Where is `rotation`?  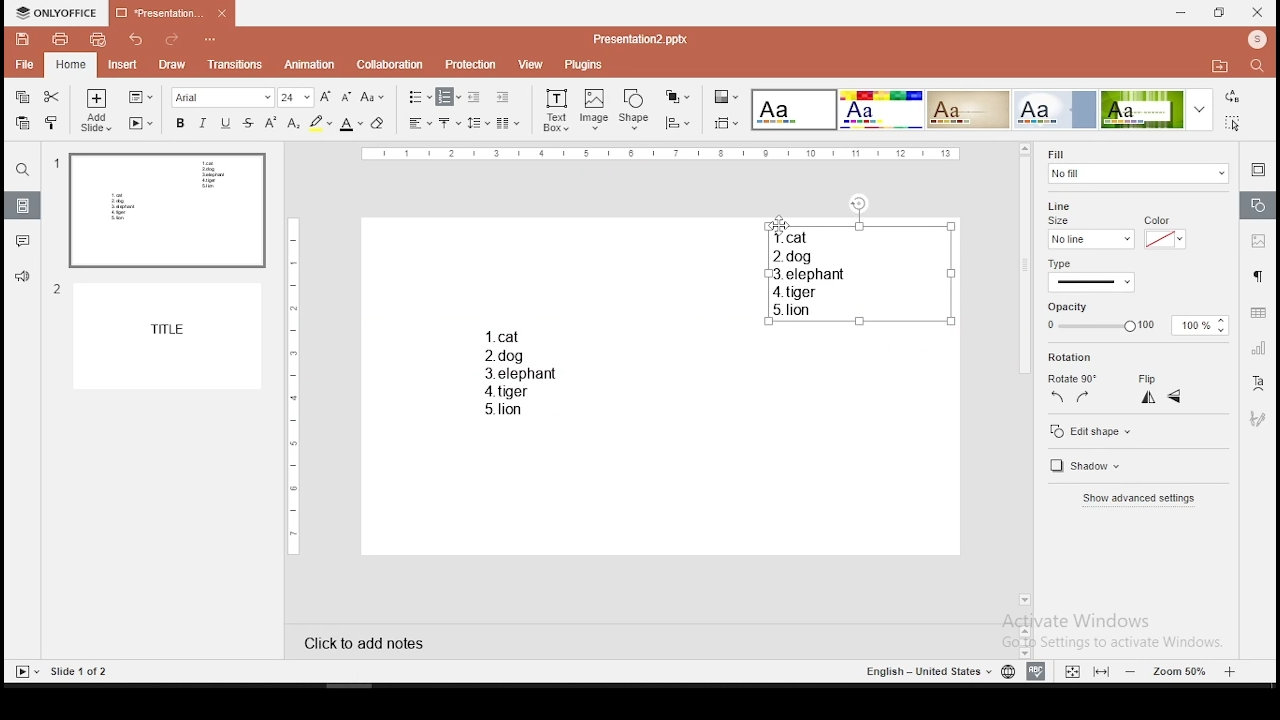
rotation is located at coordinates (1072, 357).